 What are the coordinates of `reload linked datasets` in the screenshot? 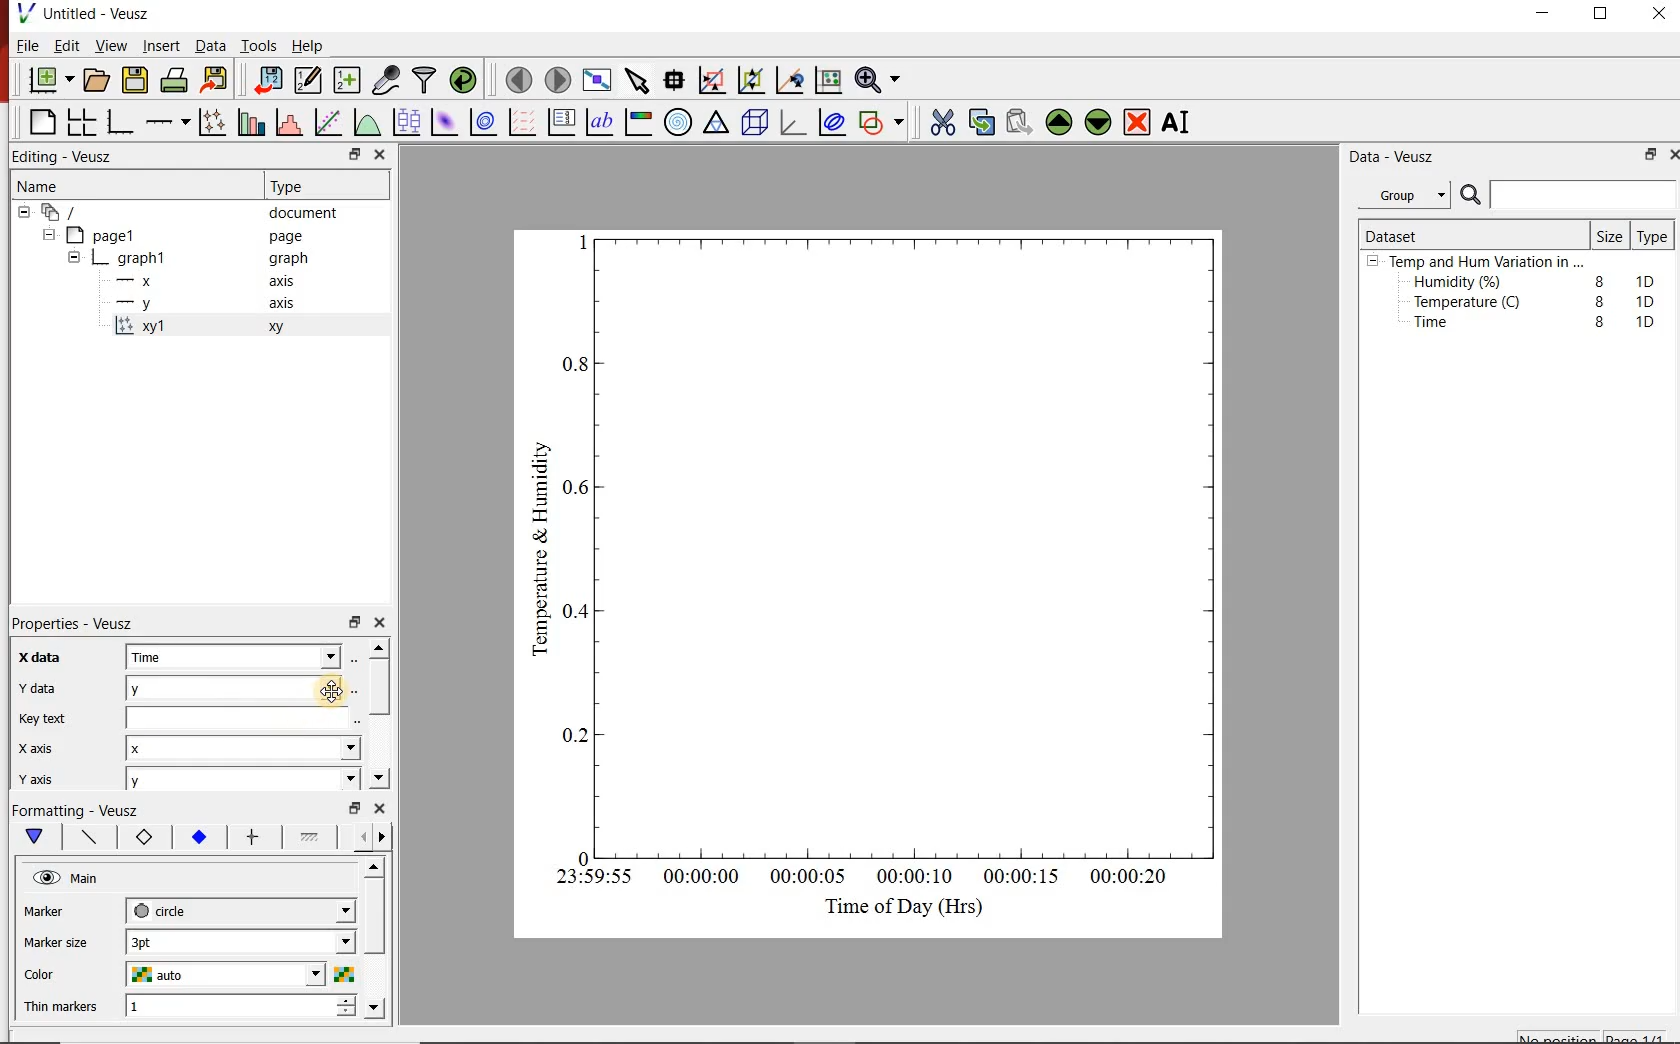 It's located at (463, 81).